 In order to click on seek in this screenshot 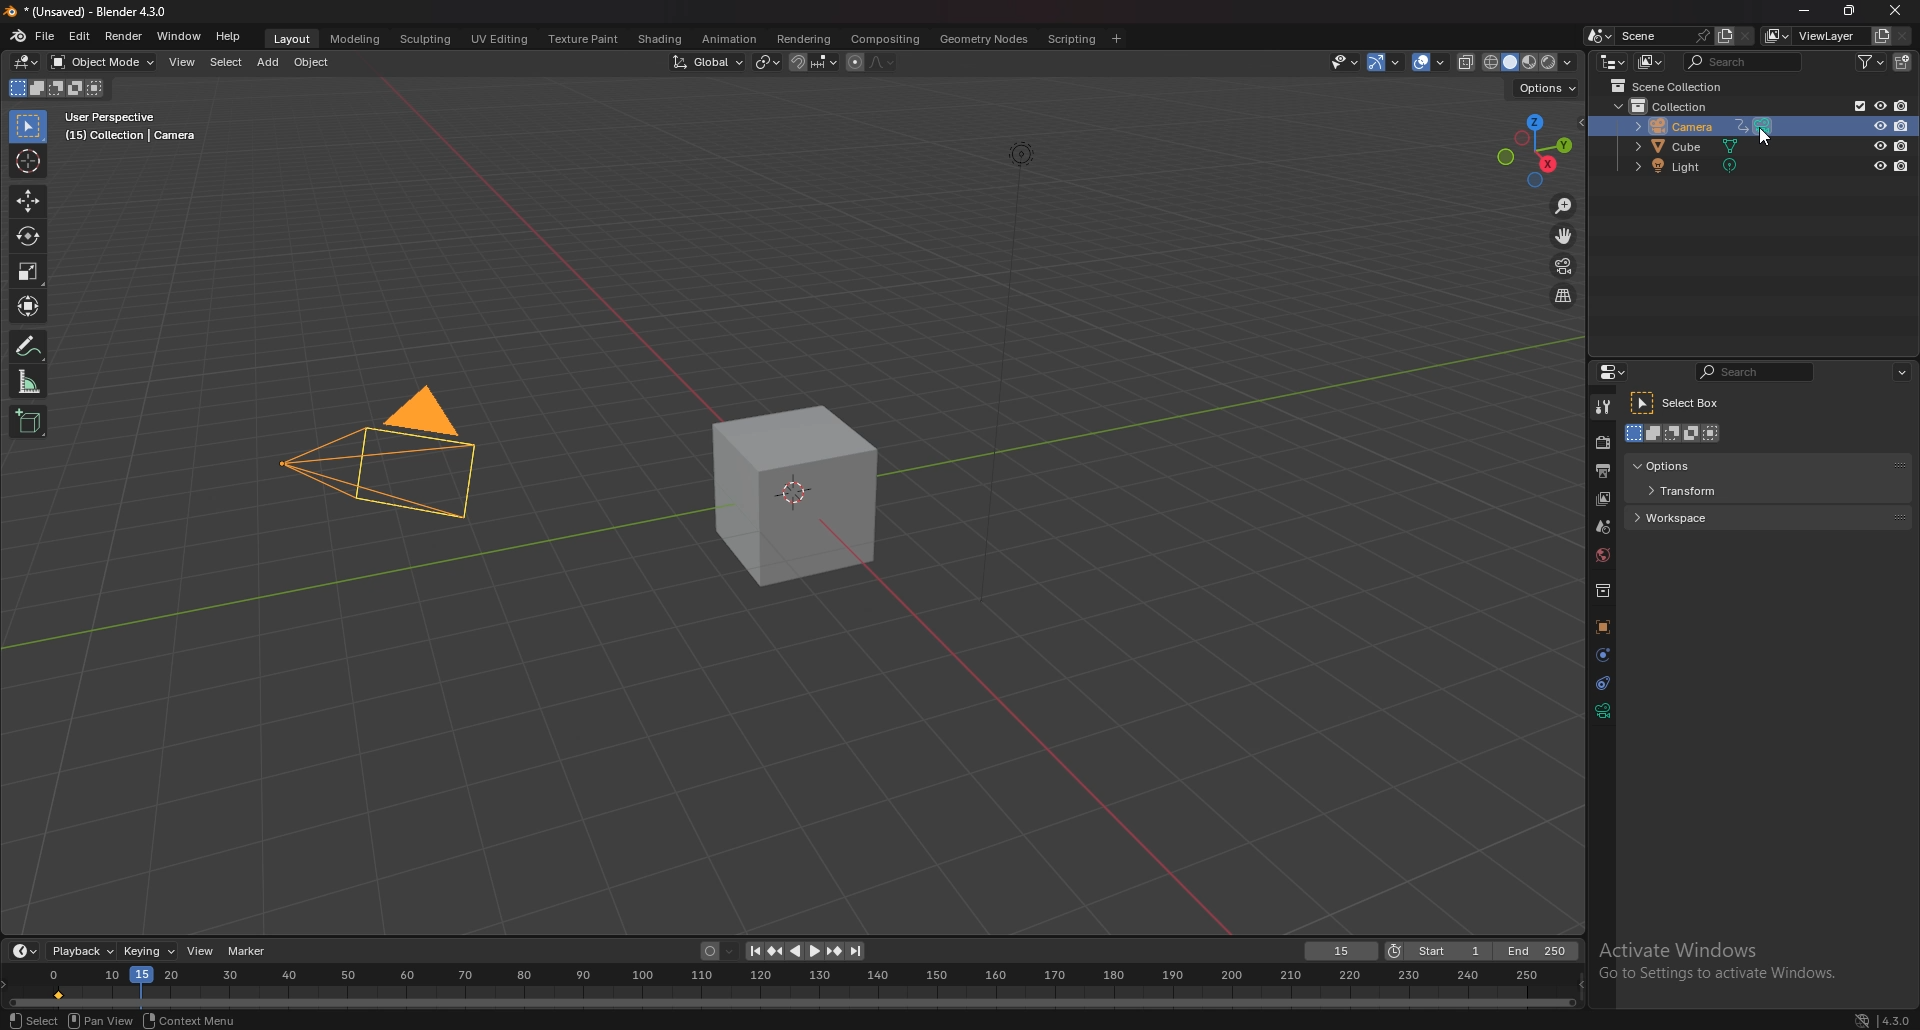, I will do `click(792, 988)`.